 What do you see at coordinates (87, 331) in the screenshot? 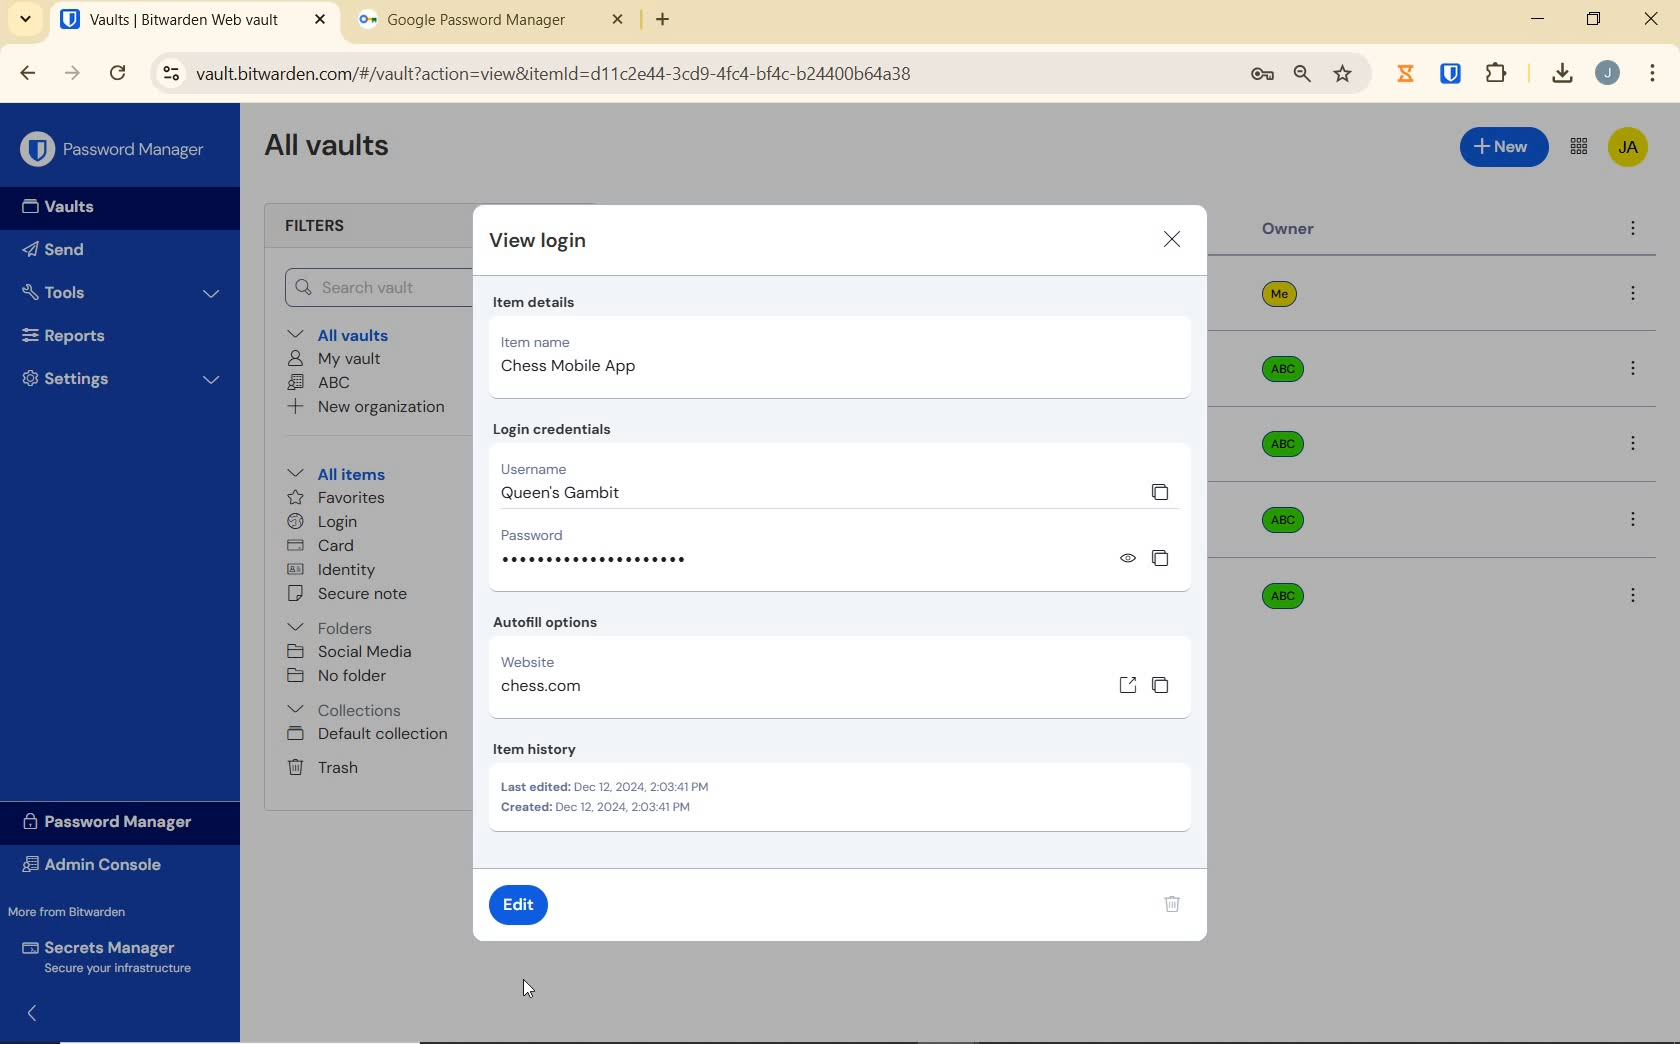
I see `Reports` at bounding box center [87, 331].